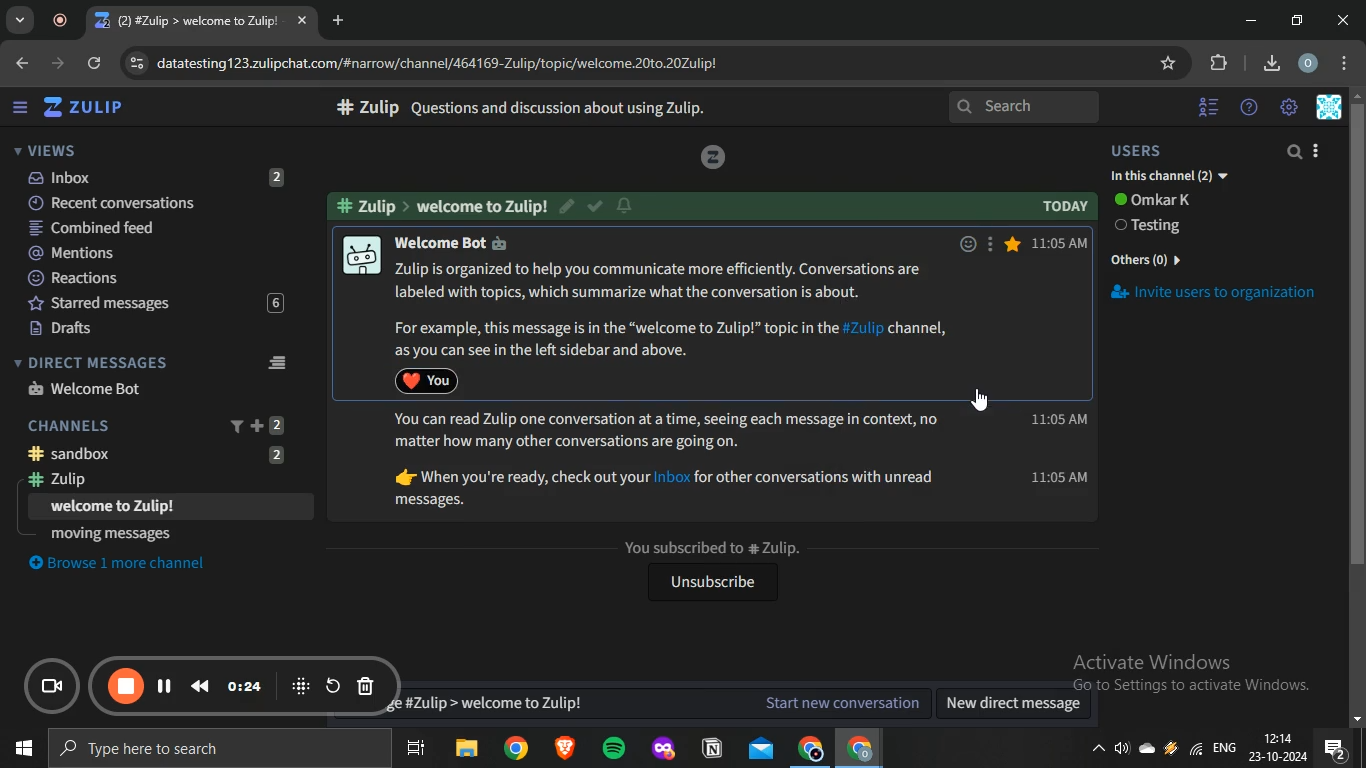 The width and height of the screenshot is (1366, 768). Describe the element at coordinates (1332, 108) in the screenshot. I see `personal menu` at that location.